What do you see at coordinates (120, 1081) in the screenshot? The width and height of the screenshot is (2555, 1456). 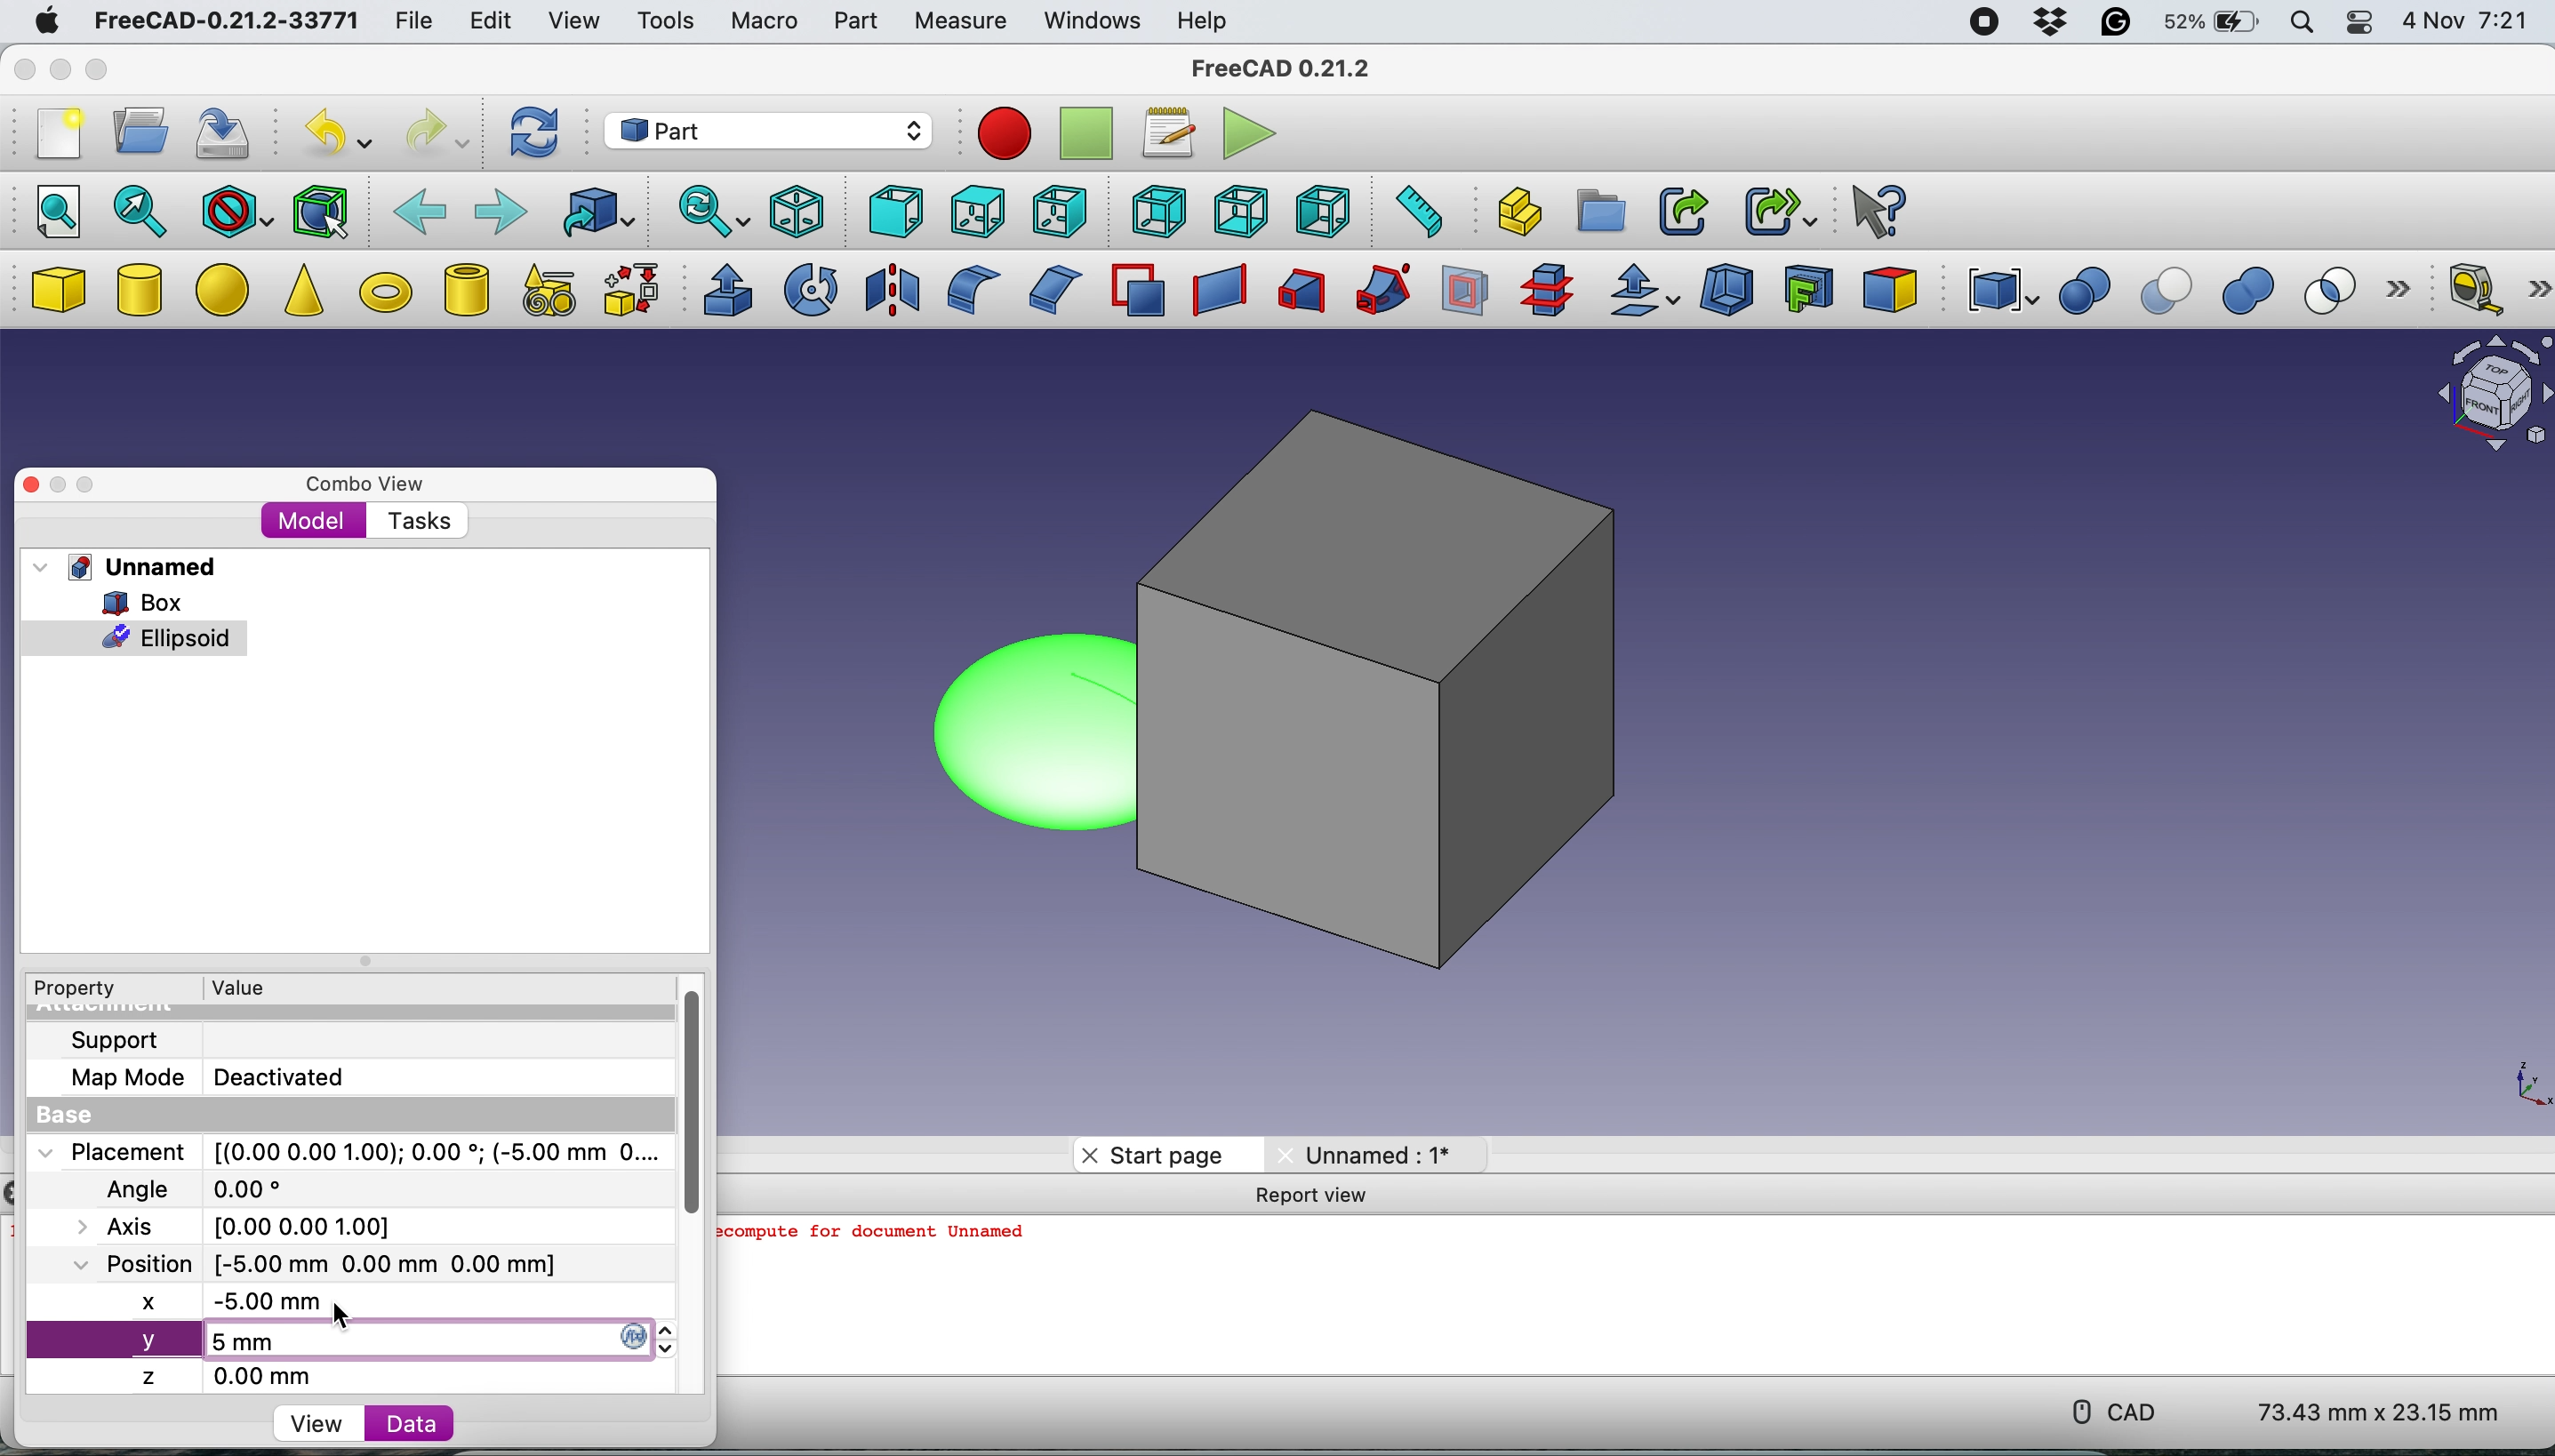 I see `map mode` at bounding box center [120, 1081].